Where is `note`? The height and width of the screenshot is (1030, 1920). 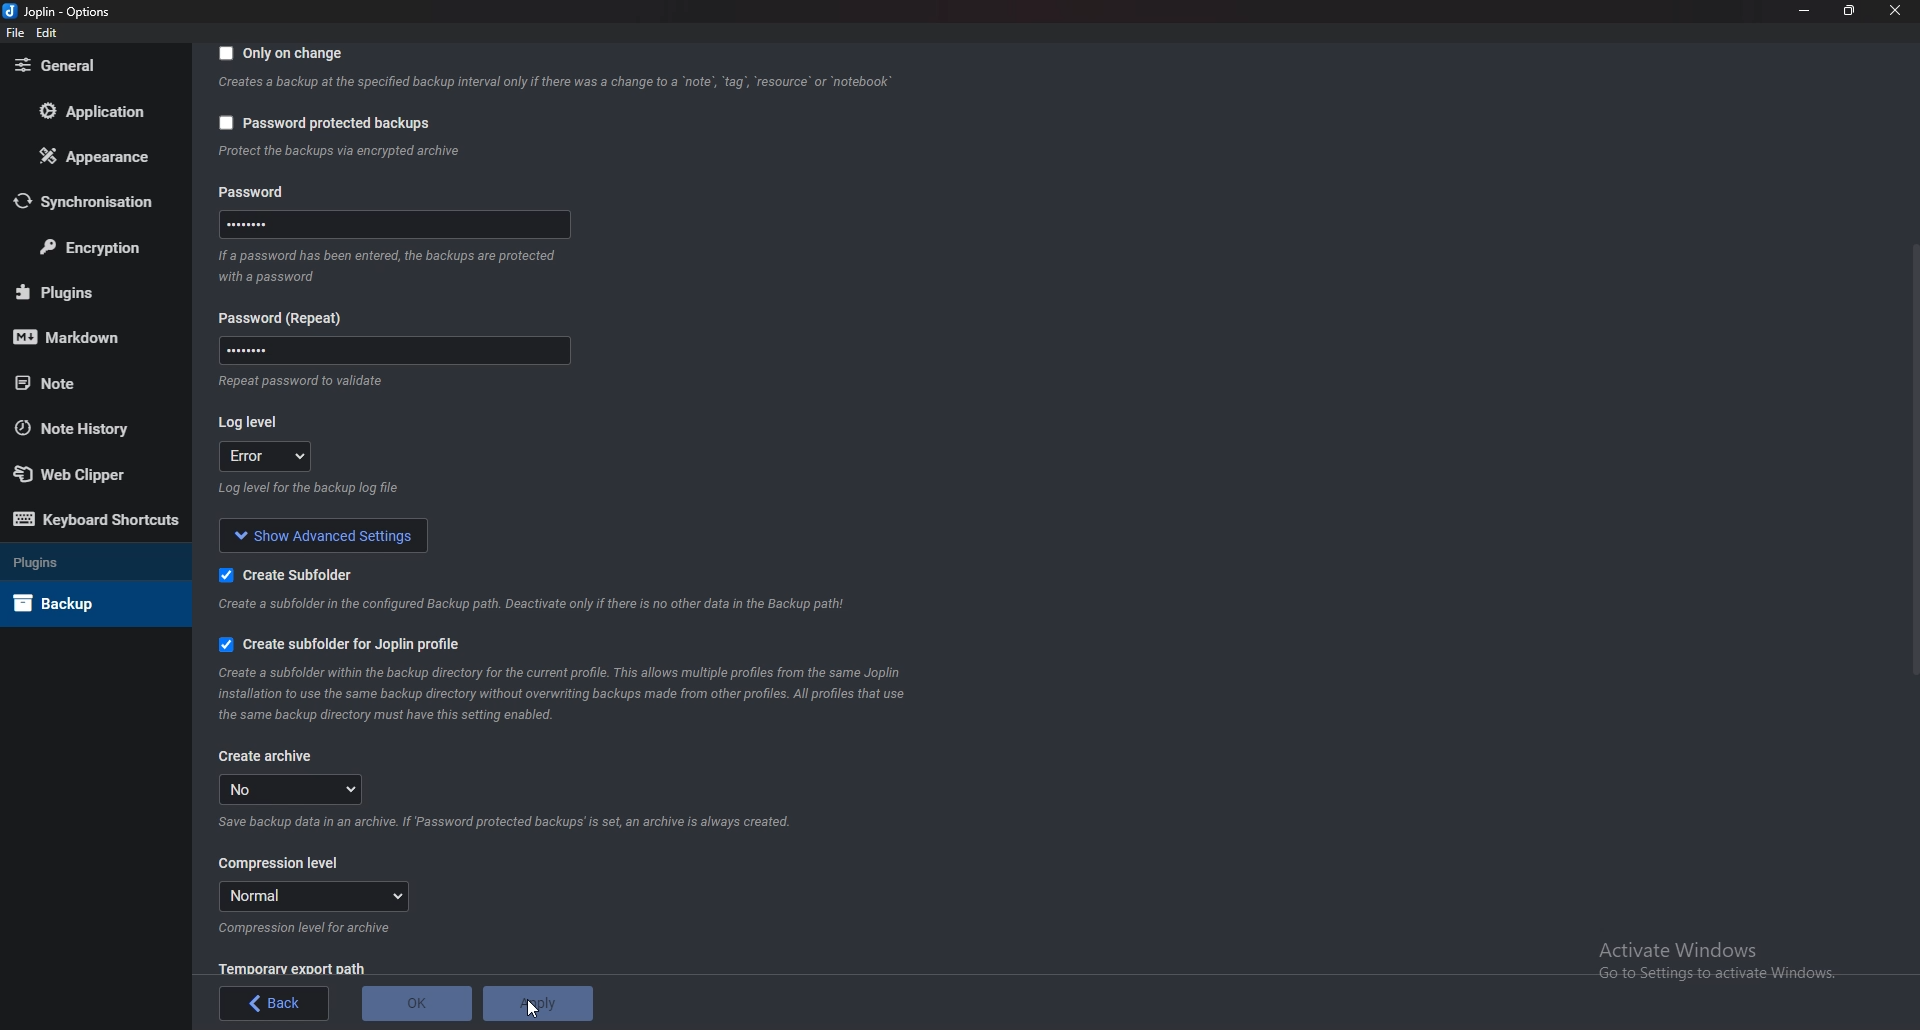 note is located at coordinates (87, 383).